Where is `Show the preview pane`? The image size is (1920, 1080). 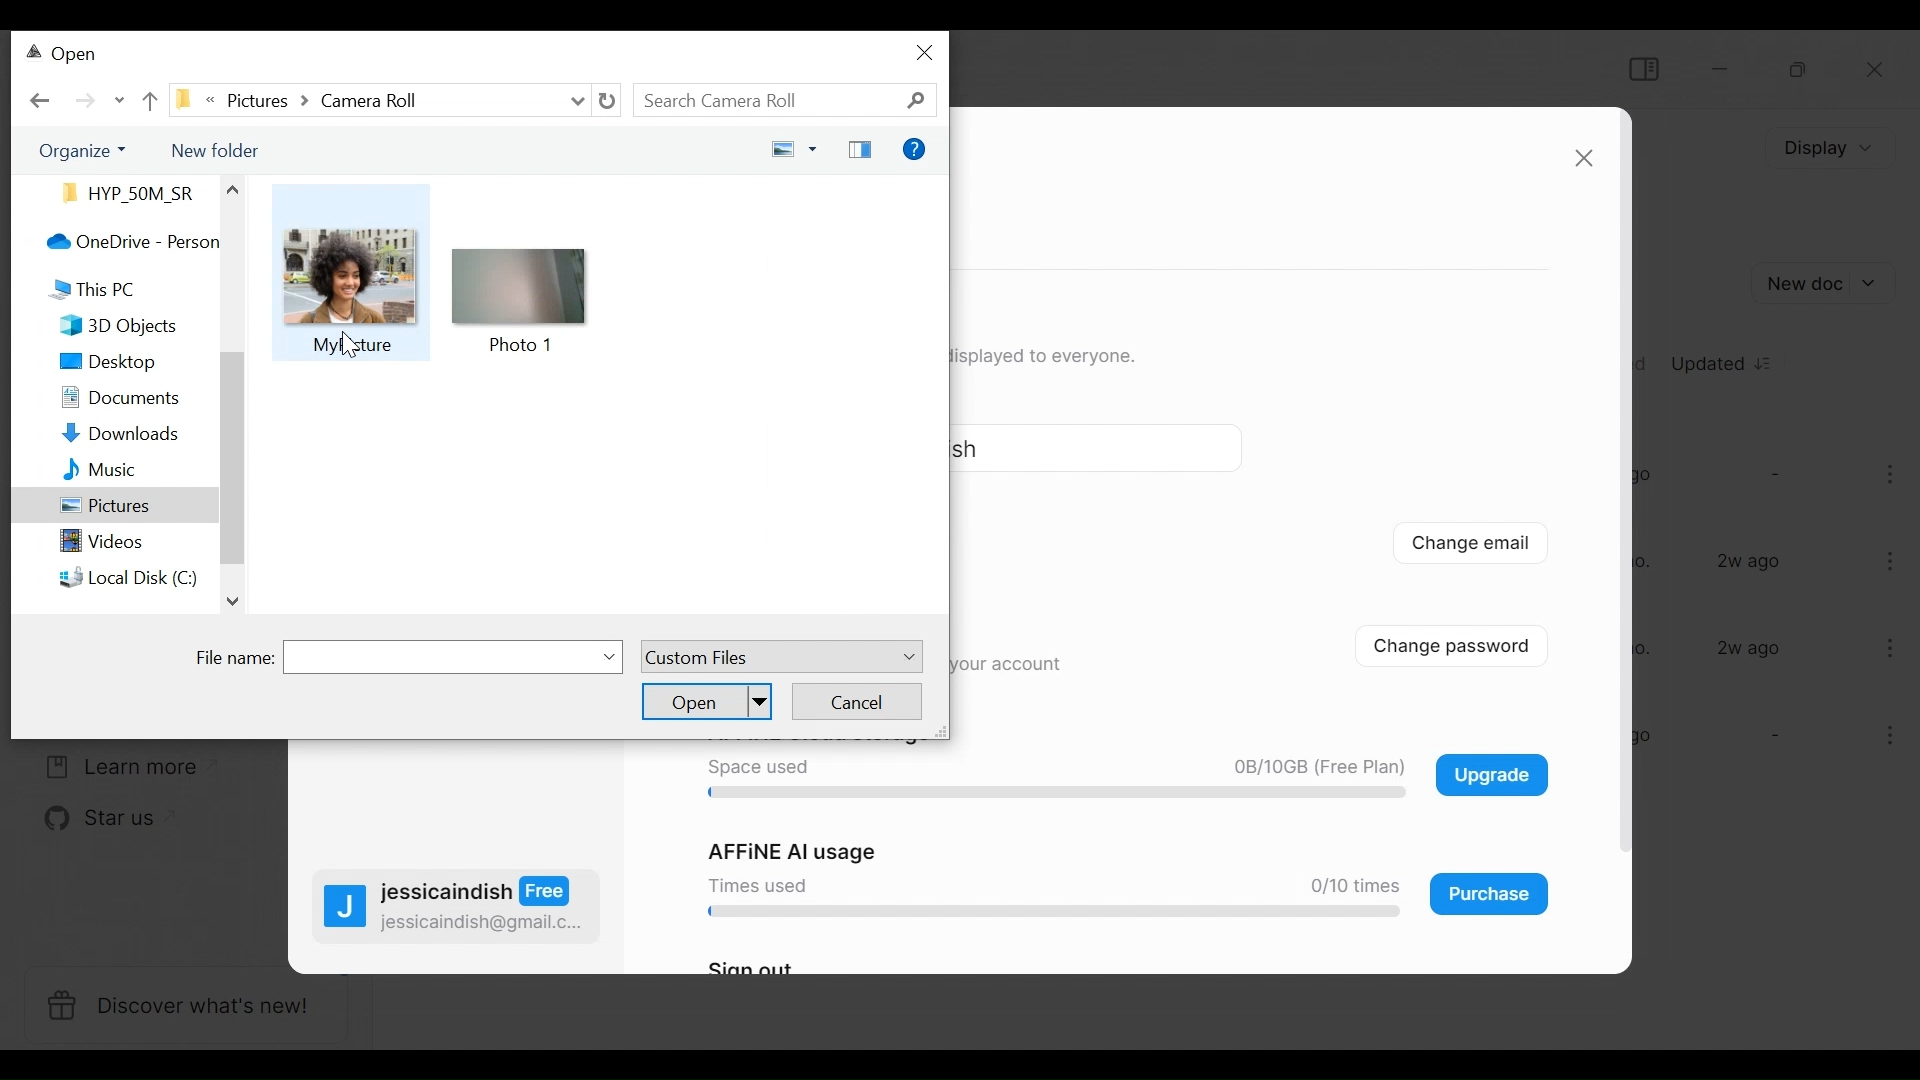
Show the preview pane is located at coordinates (860, 151).